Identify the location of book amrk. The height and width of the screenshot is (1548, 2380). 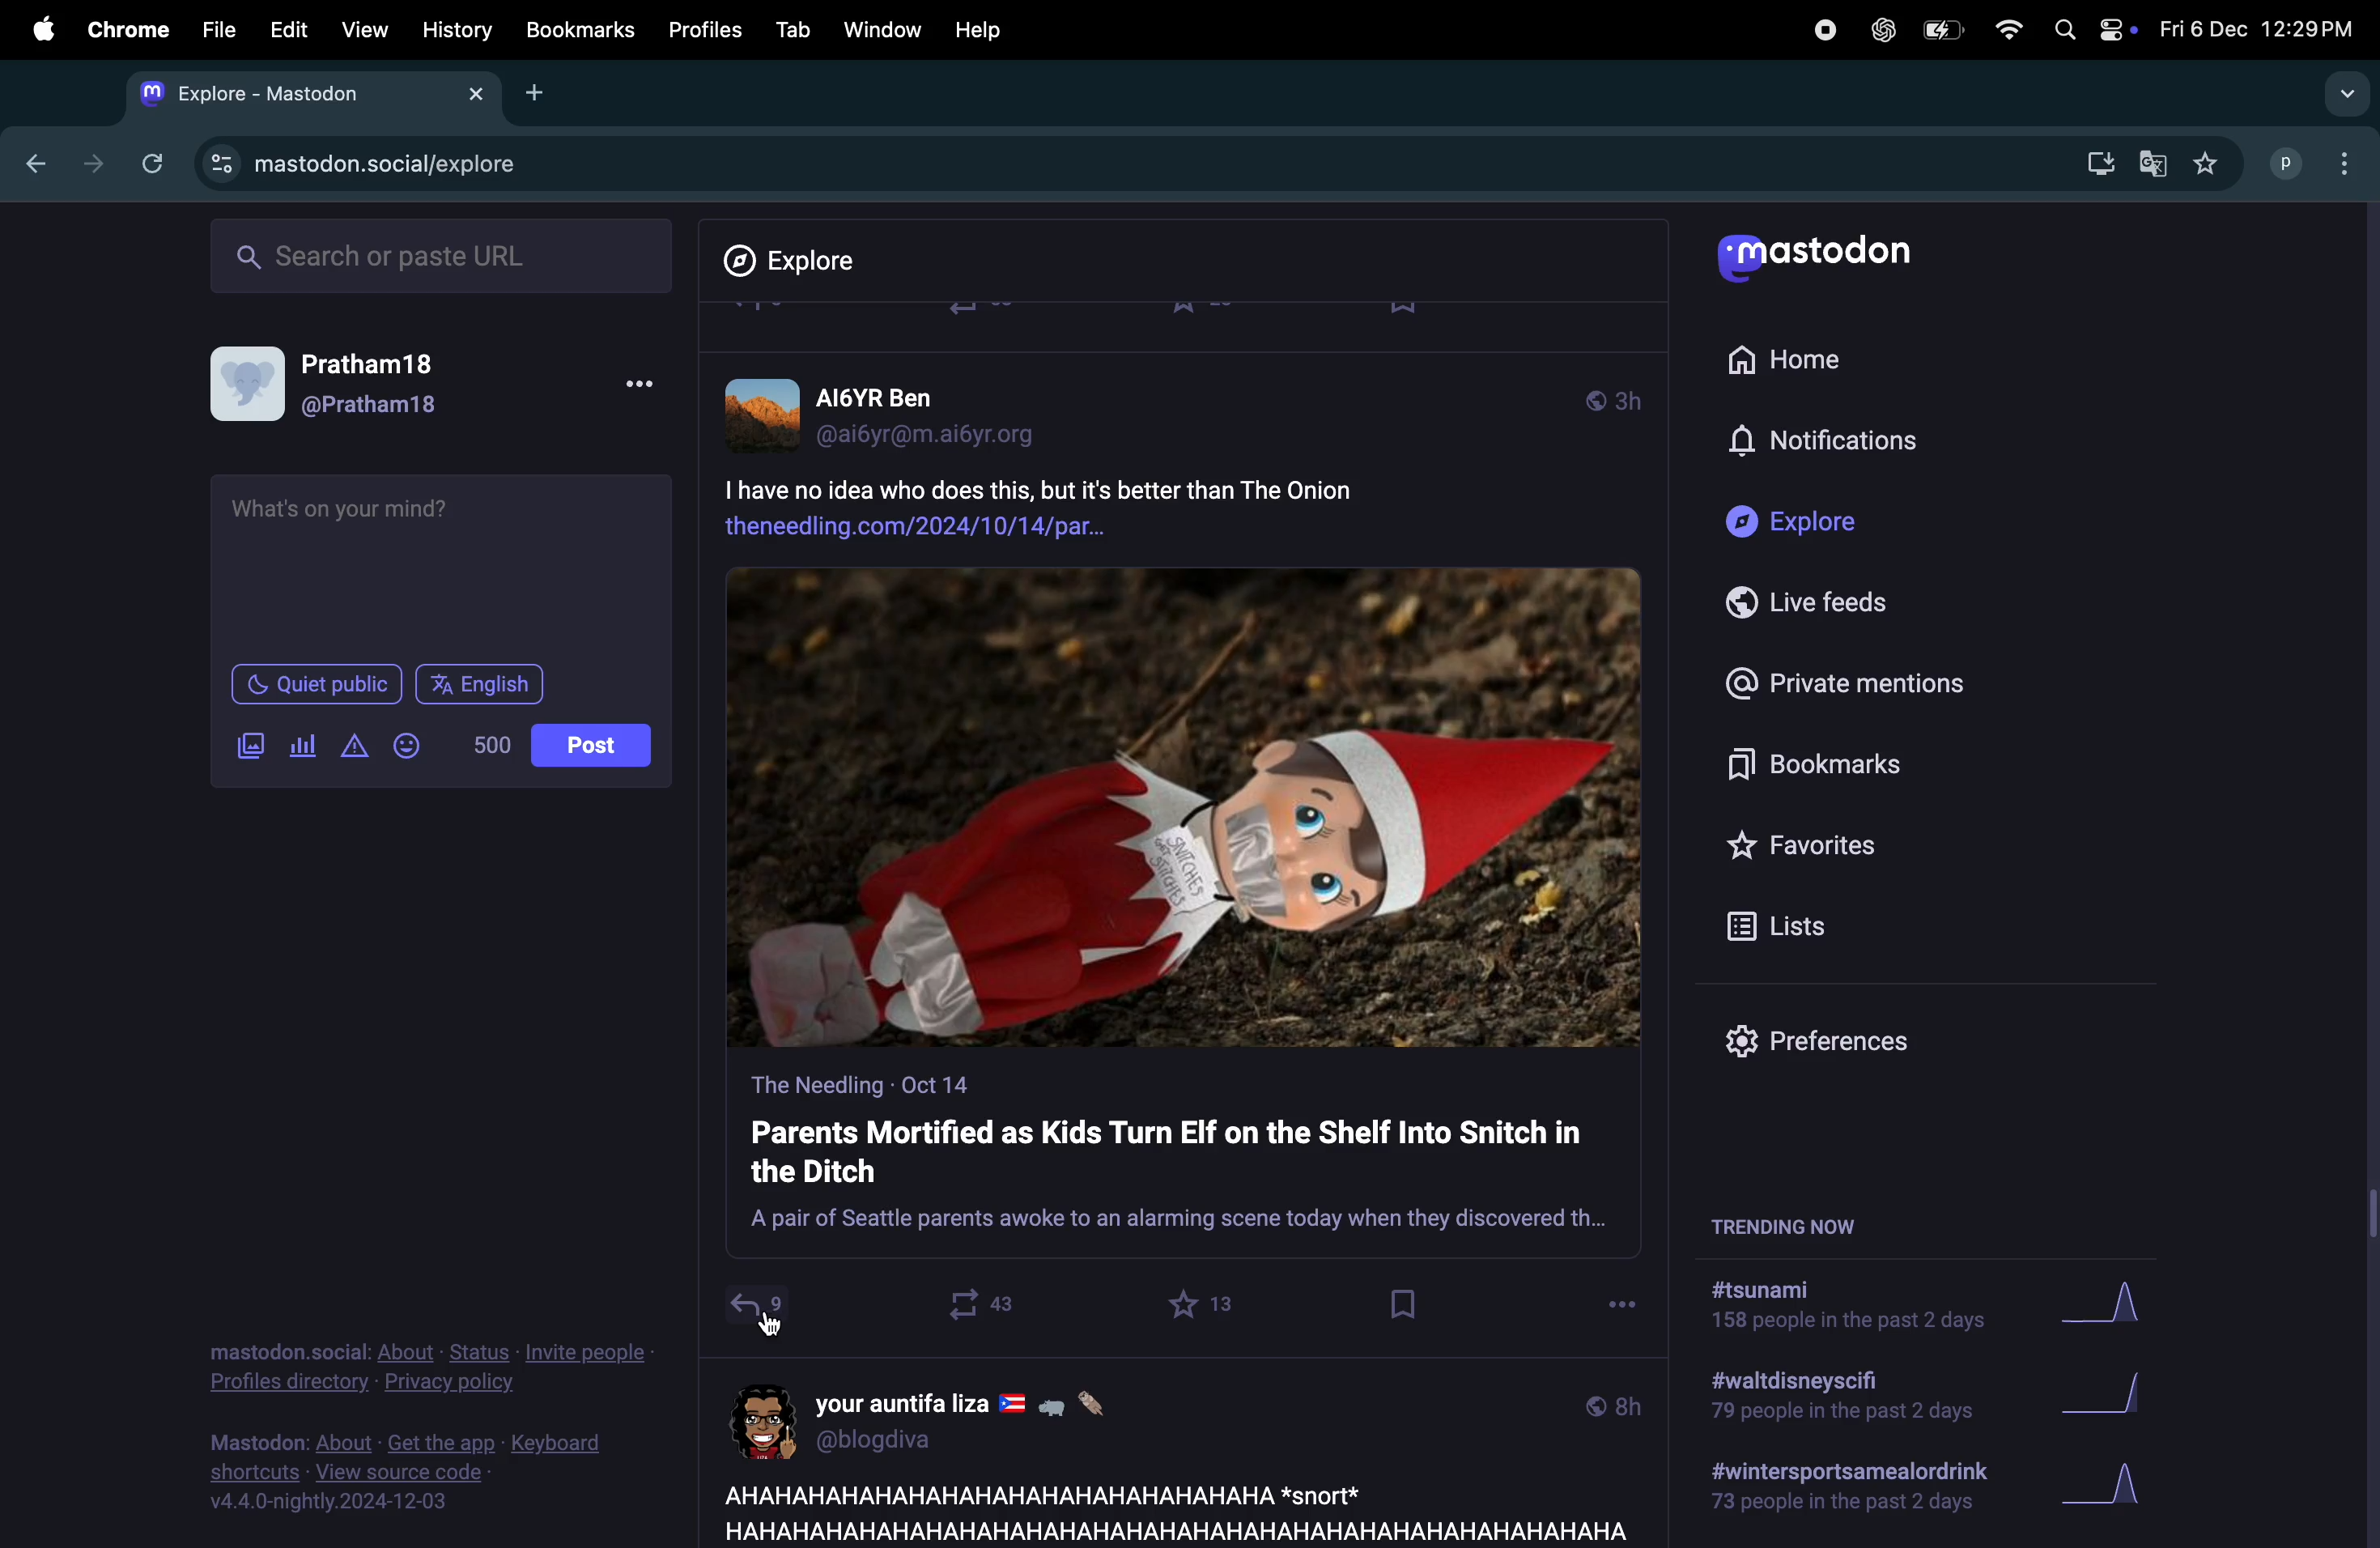
(1406, 1304).